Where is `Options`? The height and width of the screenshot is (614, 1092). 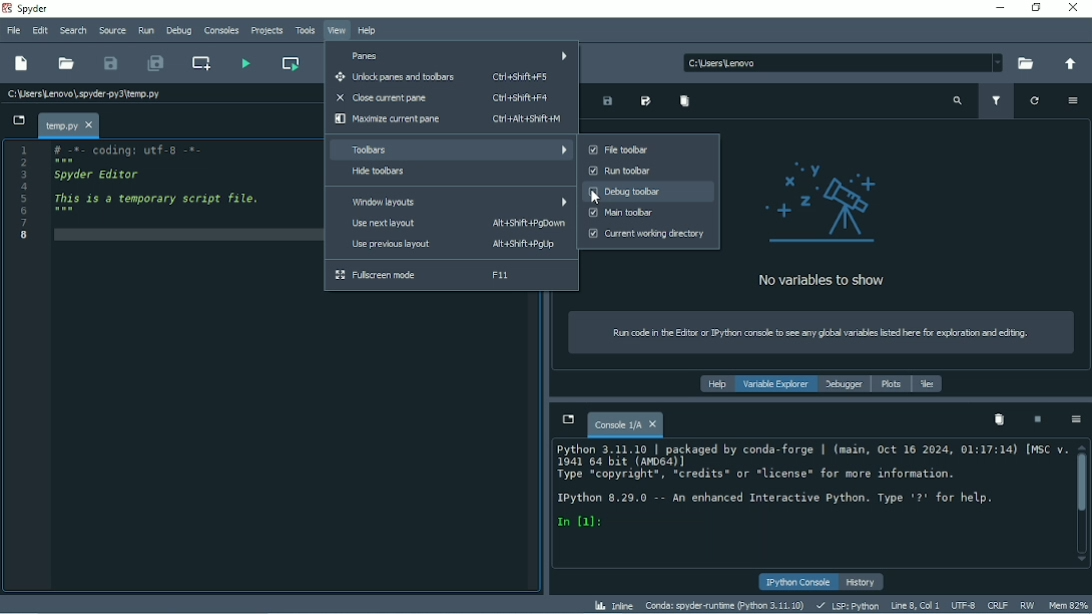 Options is located at coordinates (1073, 100).